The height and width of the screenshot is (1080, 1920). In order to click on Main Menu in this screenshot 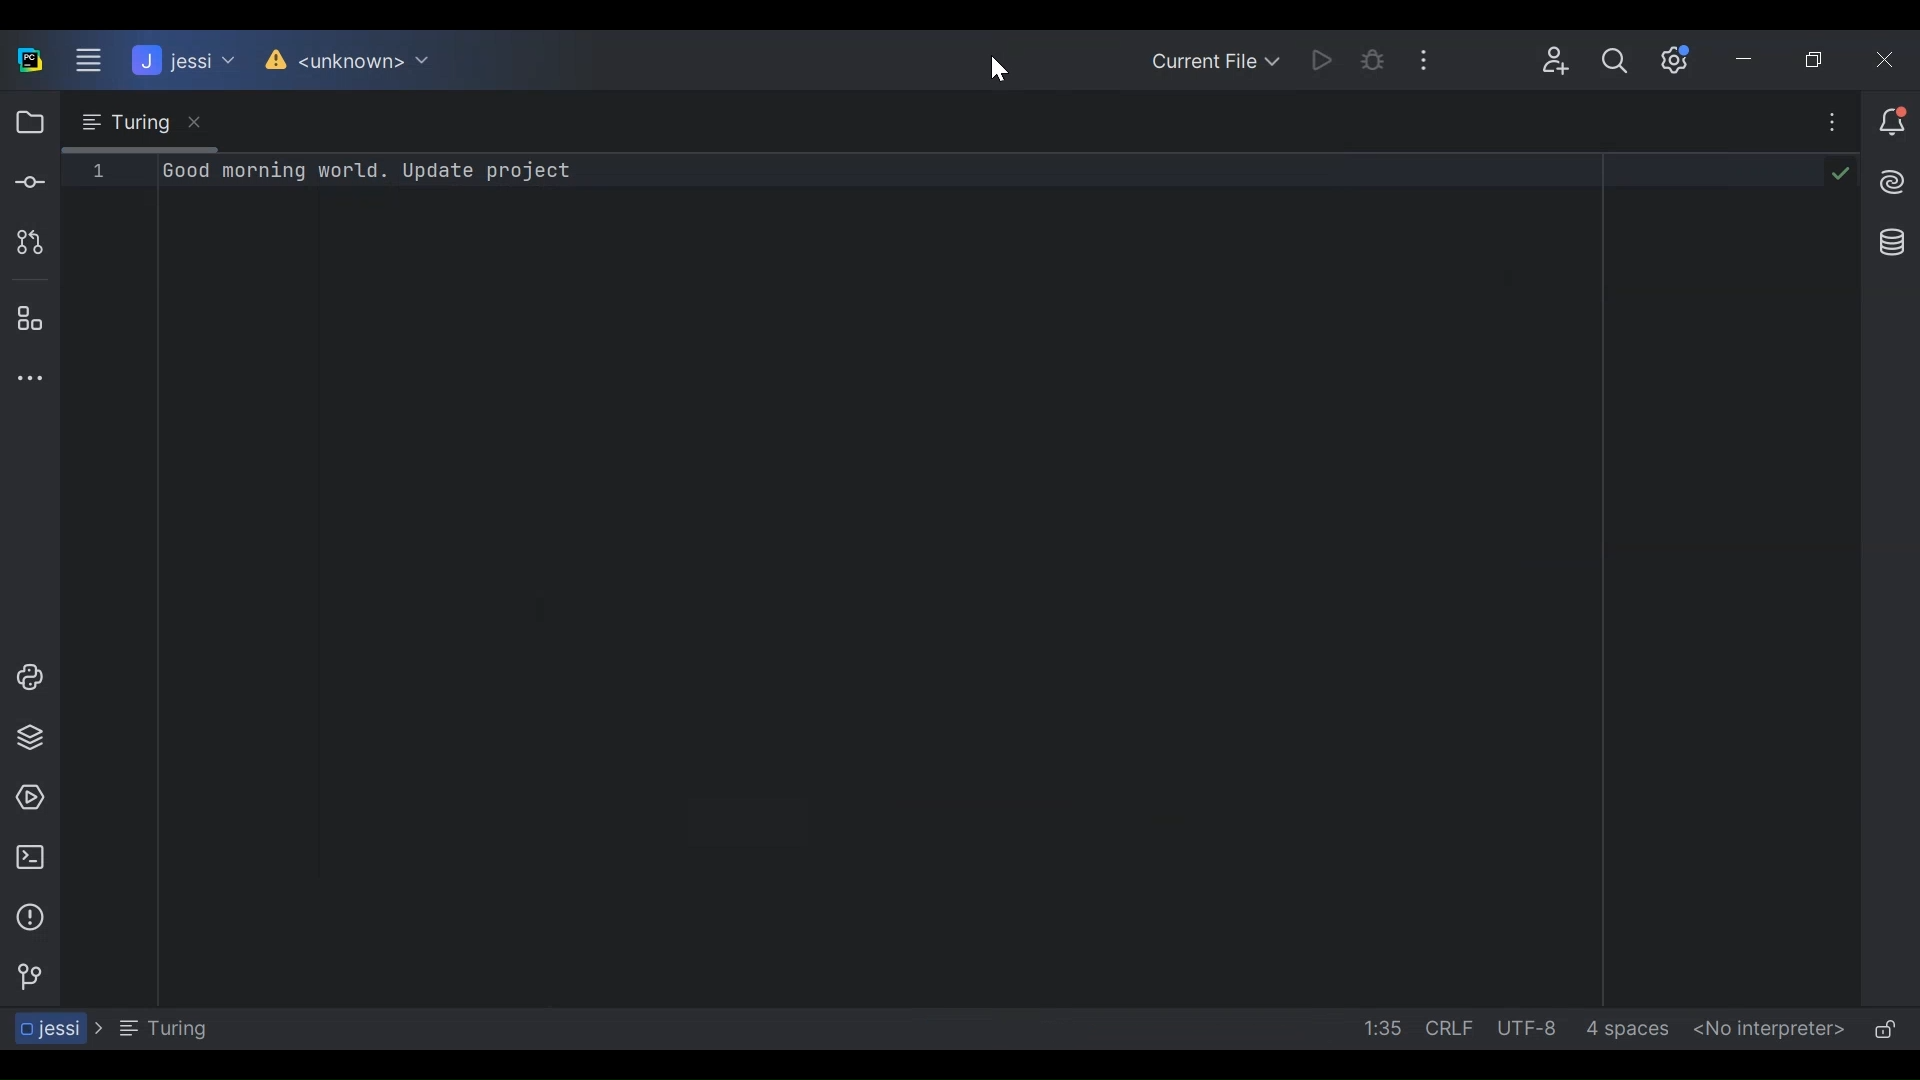, I will do `click(82, 61)`.